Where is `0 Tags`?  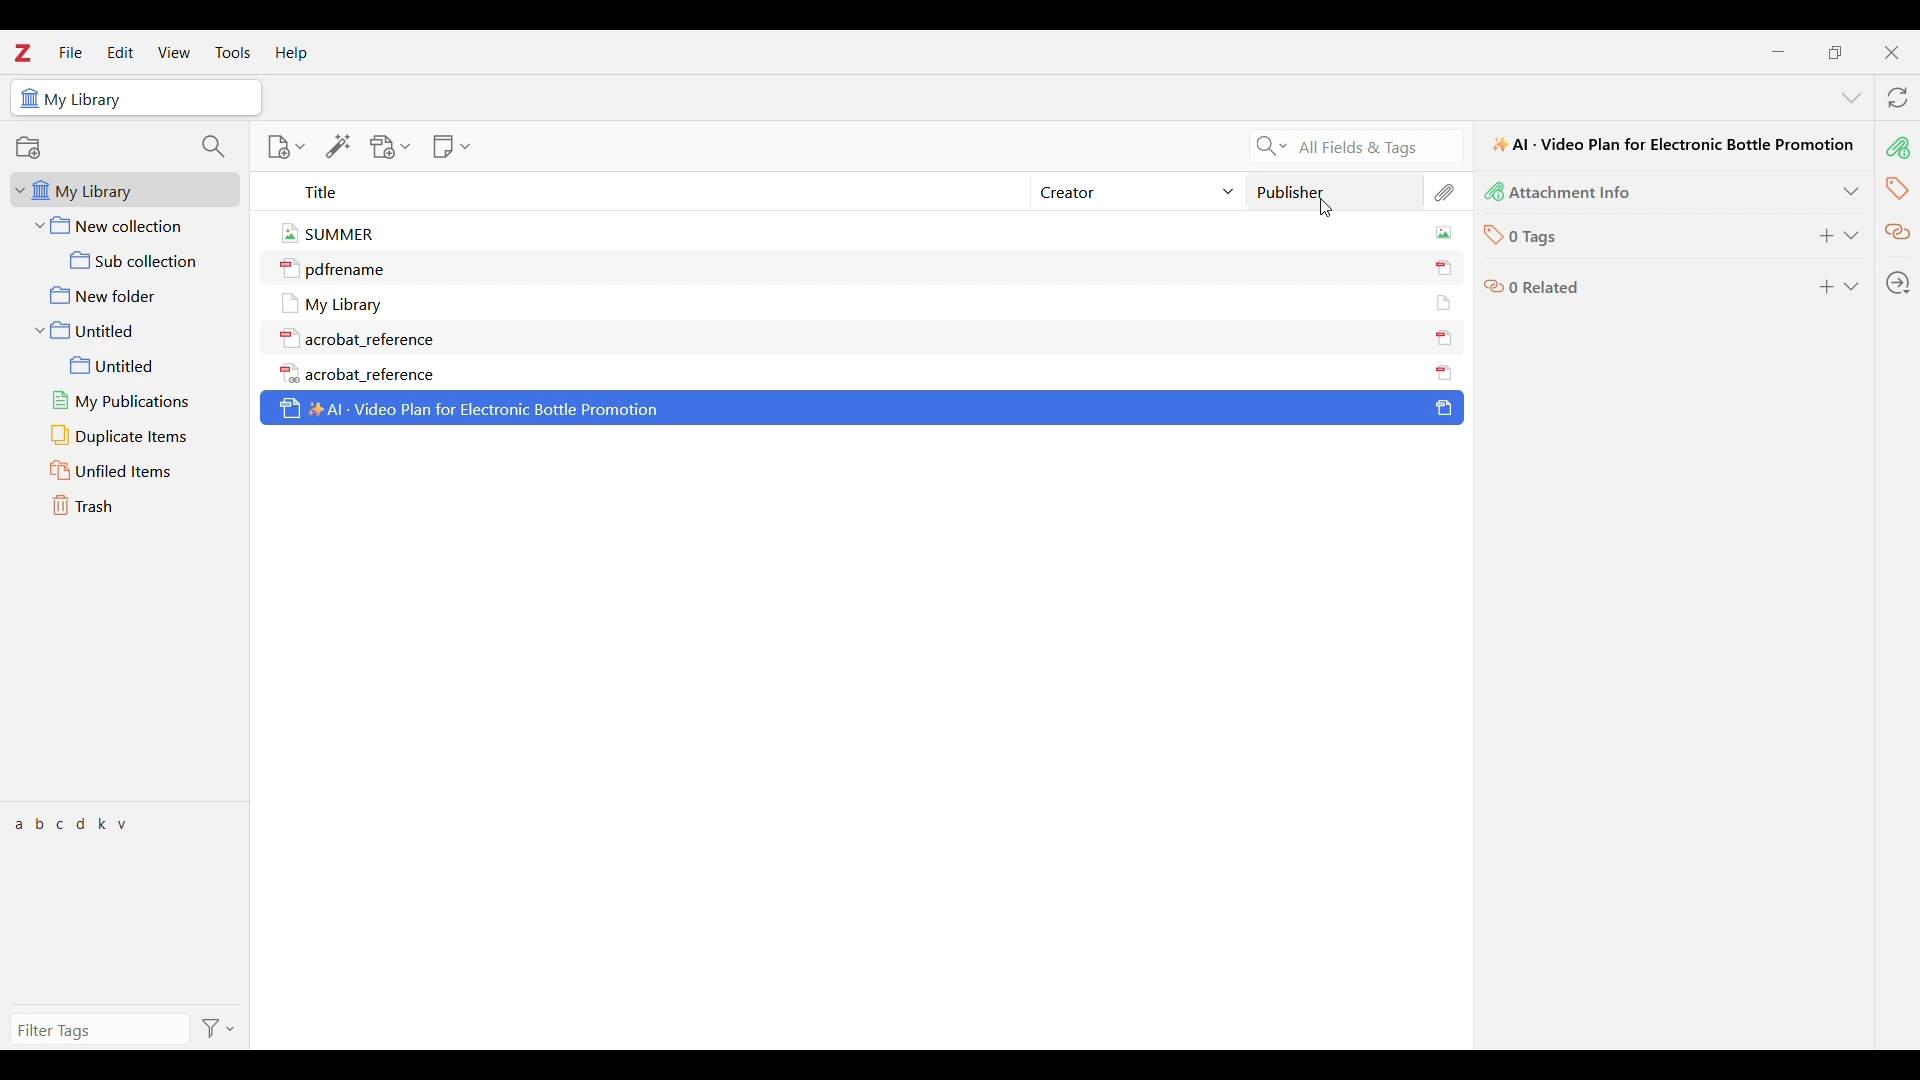
0 Tags is located at coordinates (1538, 237).